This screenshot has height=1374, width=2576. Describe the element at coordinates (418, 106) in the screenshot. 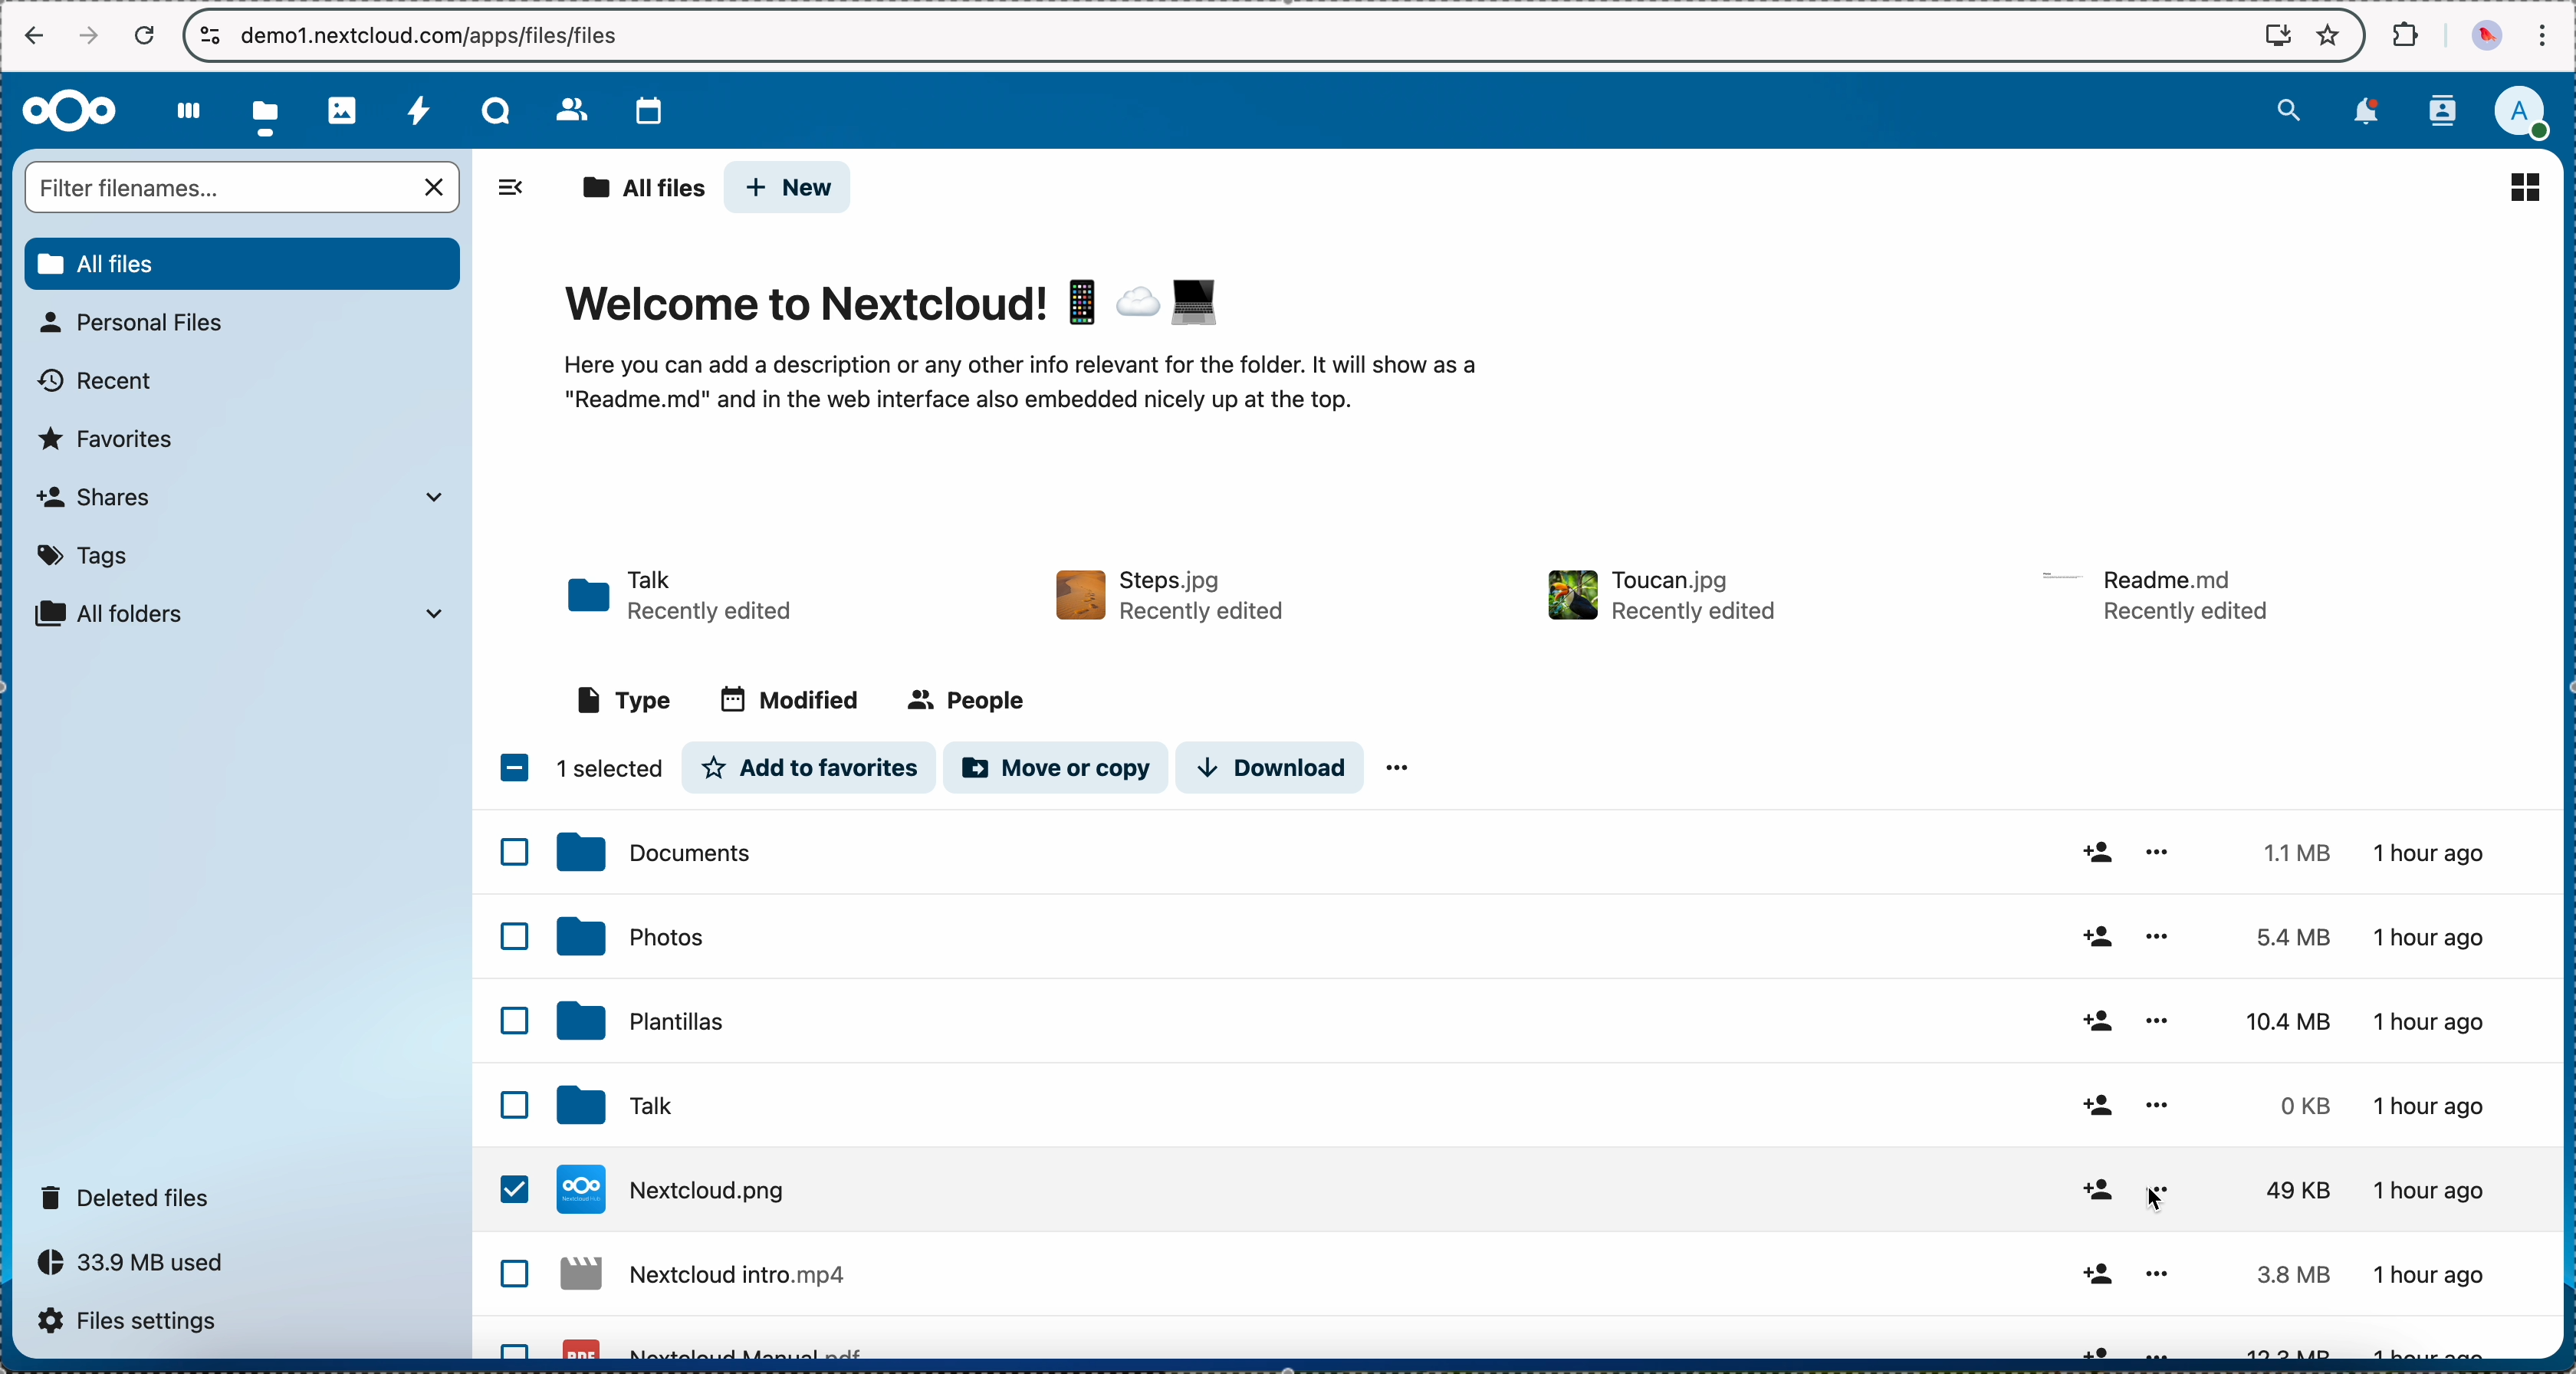

I see `activity` at that location.